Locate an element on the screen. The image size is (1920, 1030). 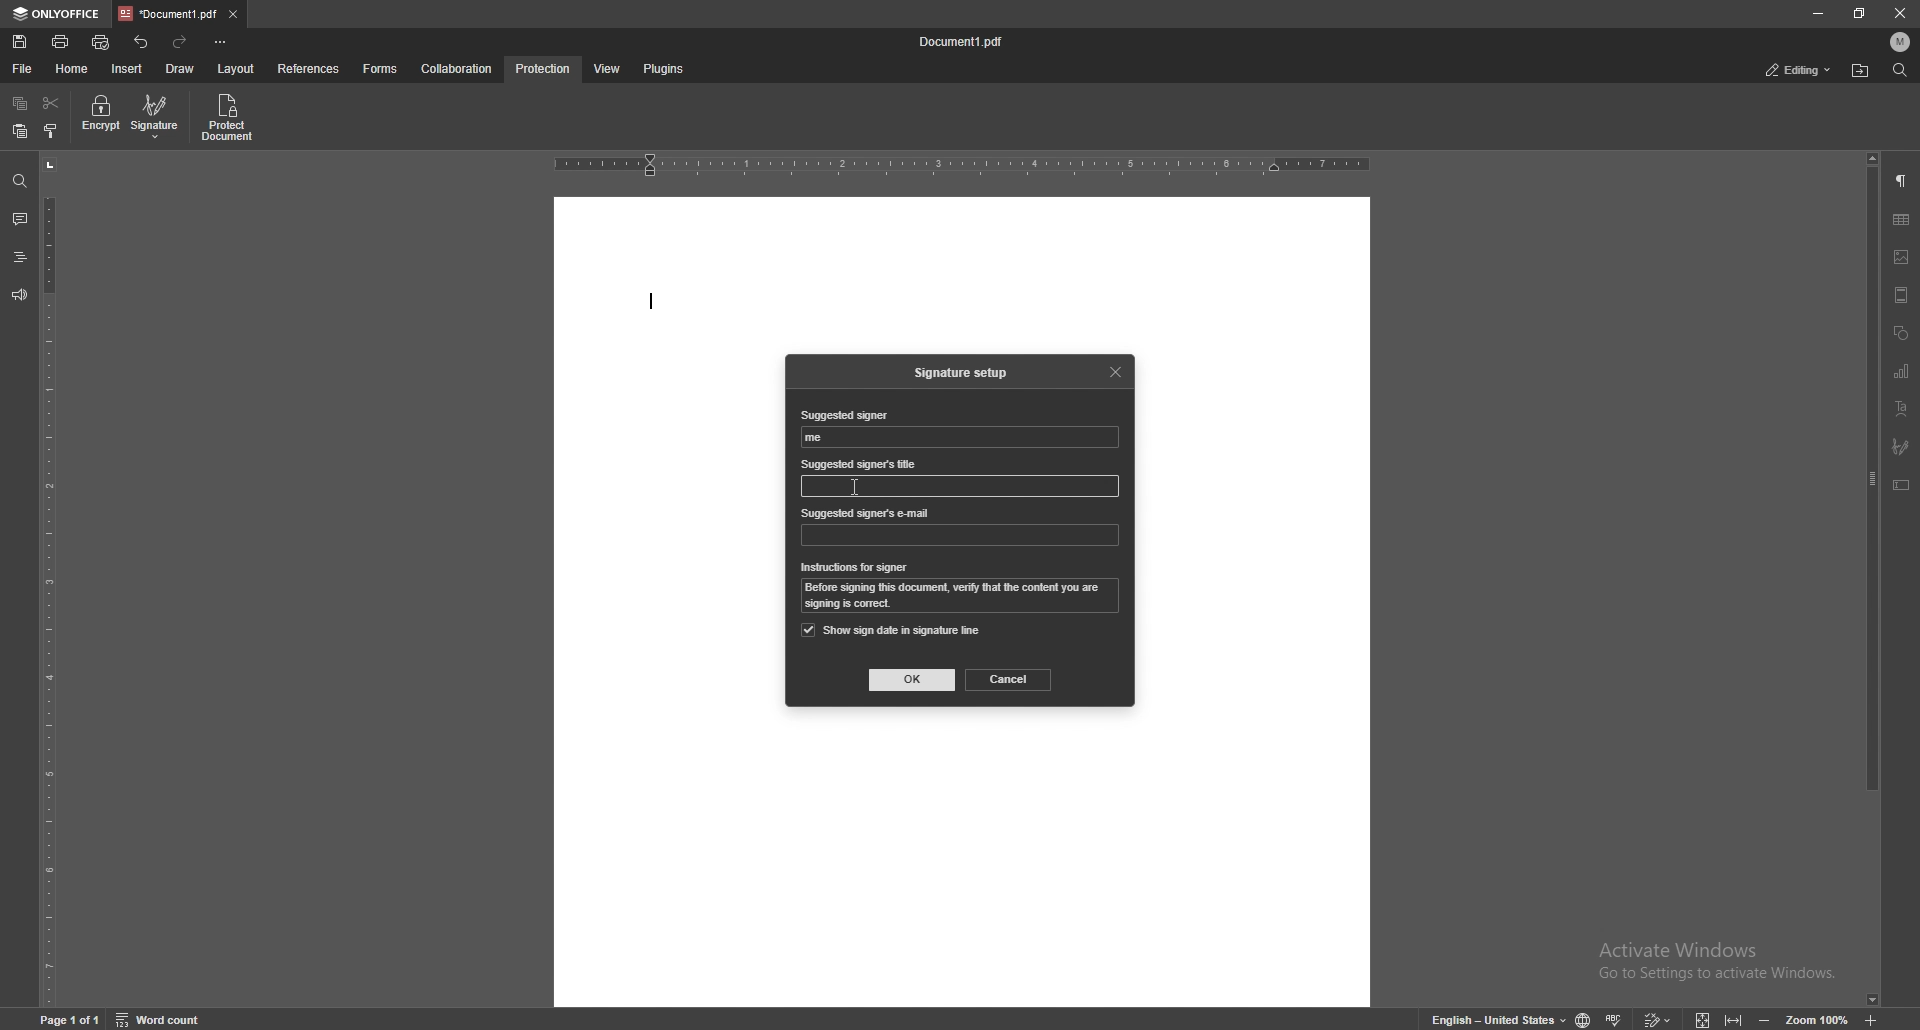
signature is located at coordinates (1901, 447).